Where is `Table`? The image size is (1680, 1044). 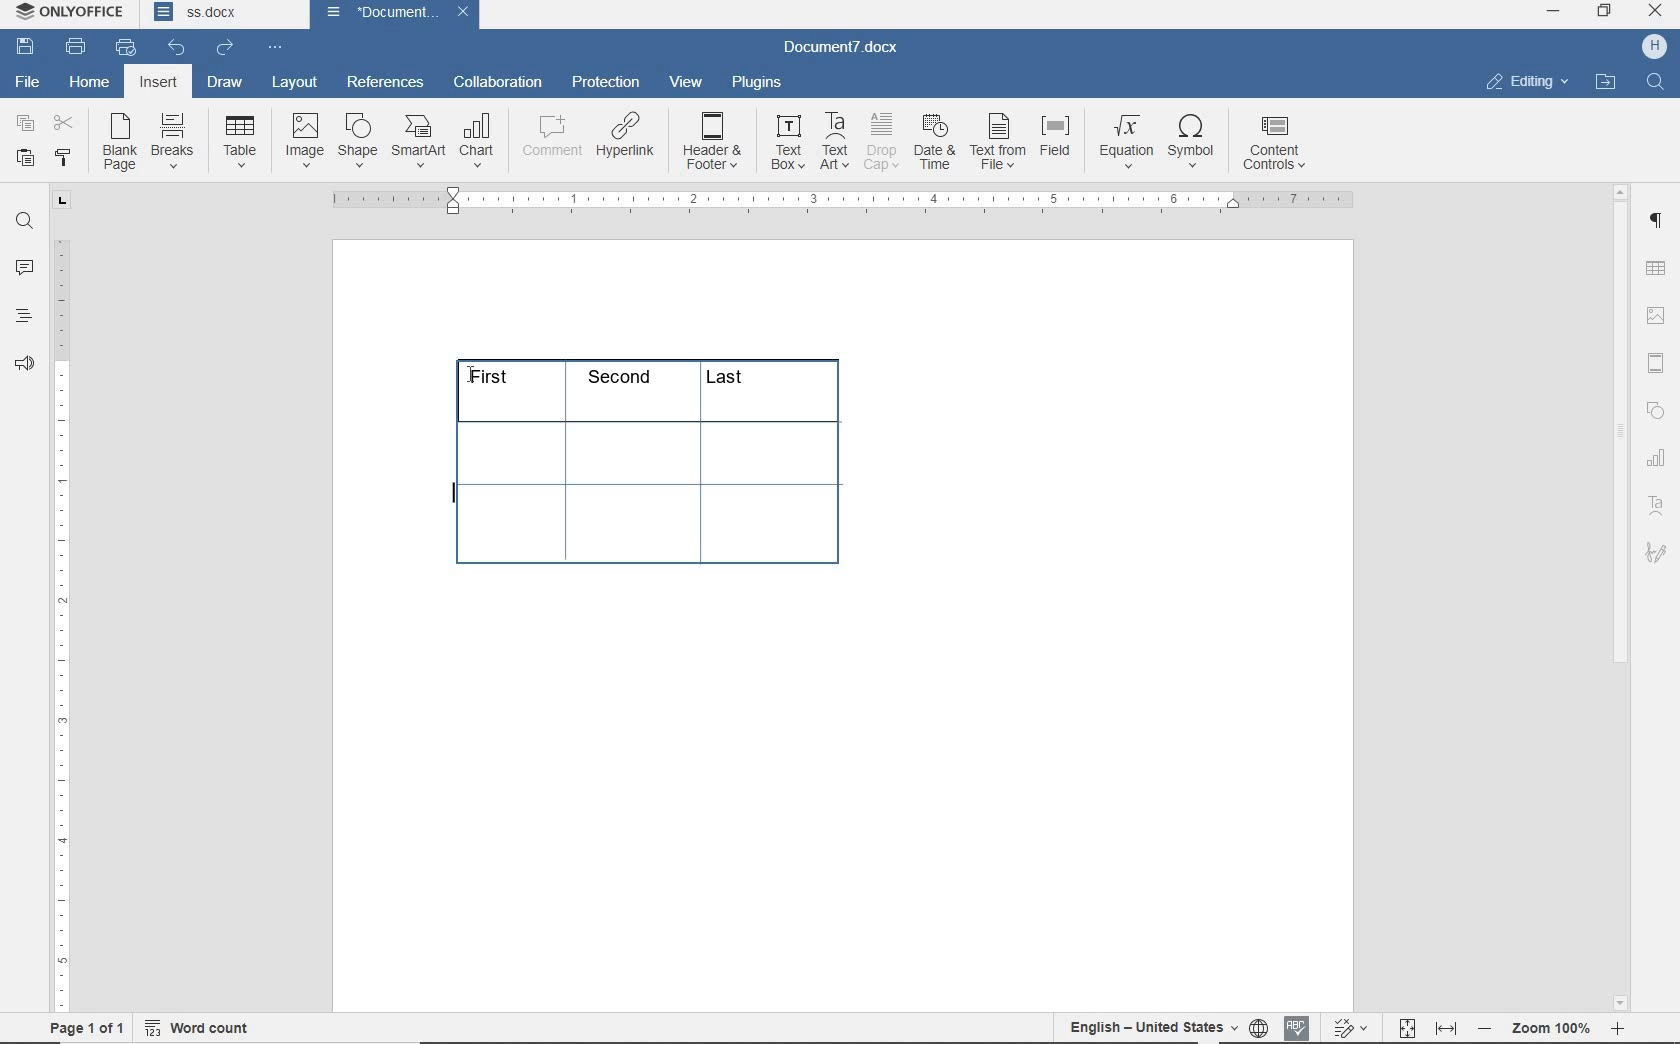
Table is located at coordinates (242, 143).